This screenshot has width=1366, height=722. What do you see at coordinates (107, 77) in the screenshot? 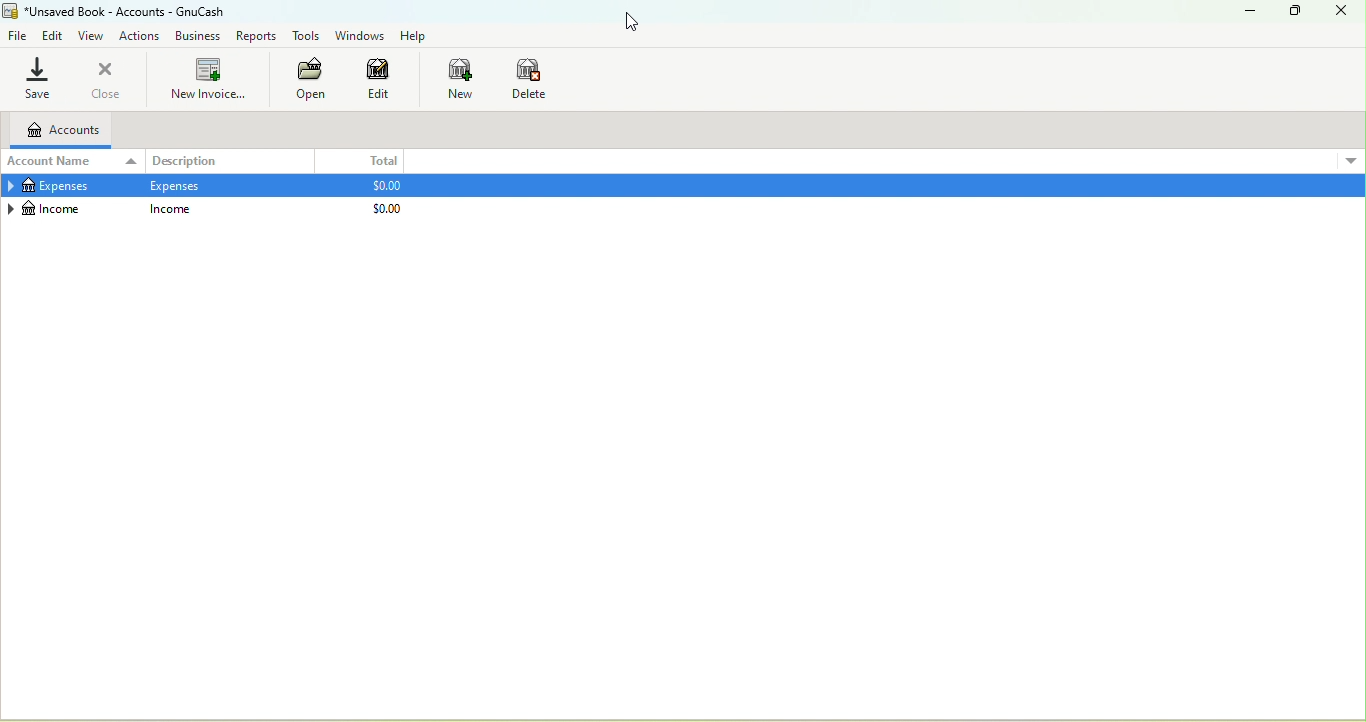
I see `Close` at bounding box center [107, 77].